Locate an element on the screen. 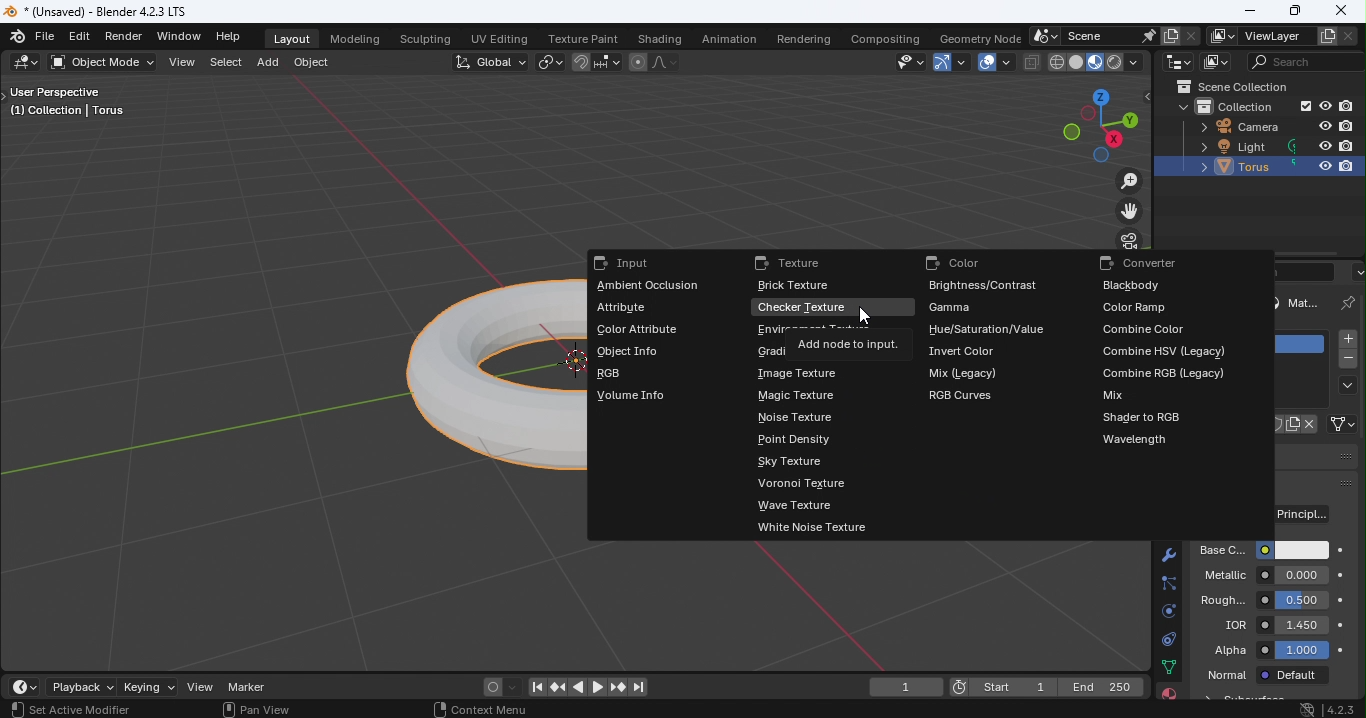 This screenshot has width=1366, height=718. Play animation is located at coordinates (577, 687).